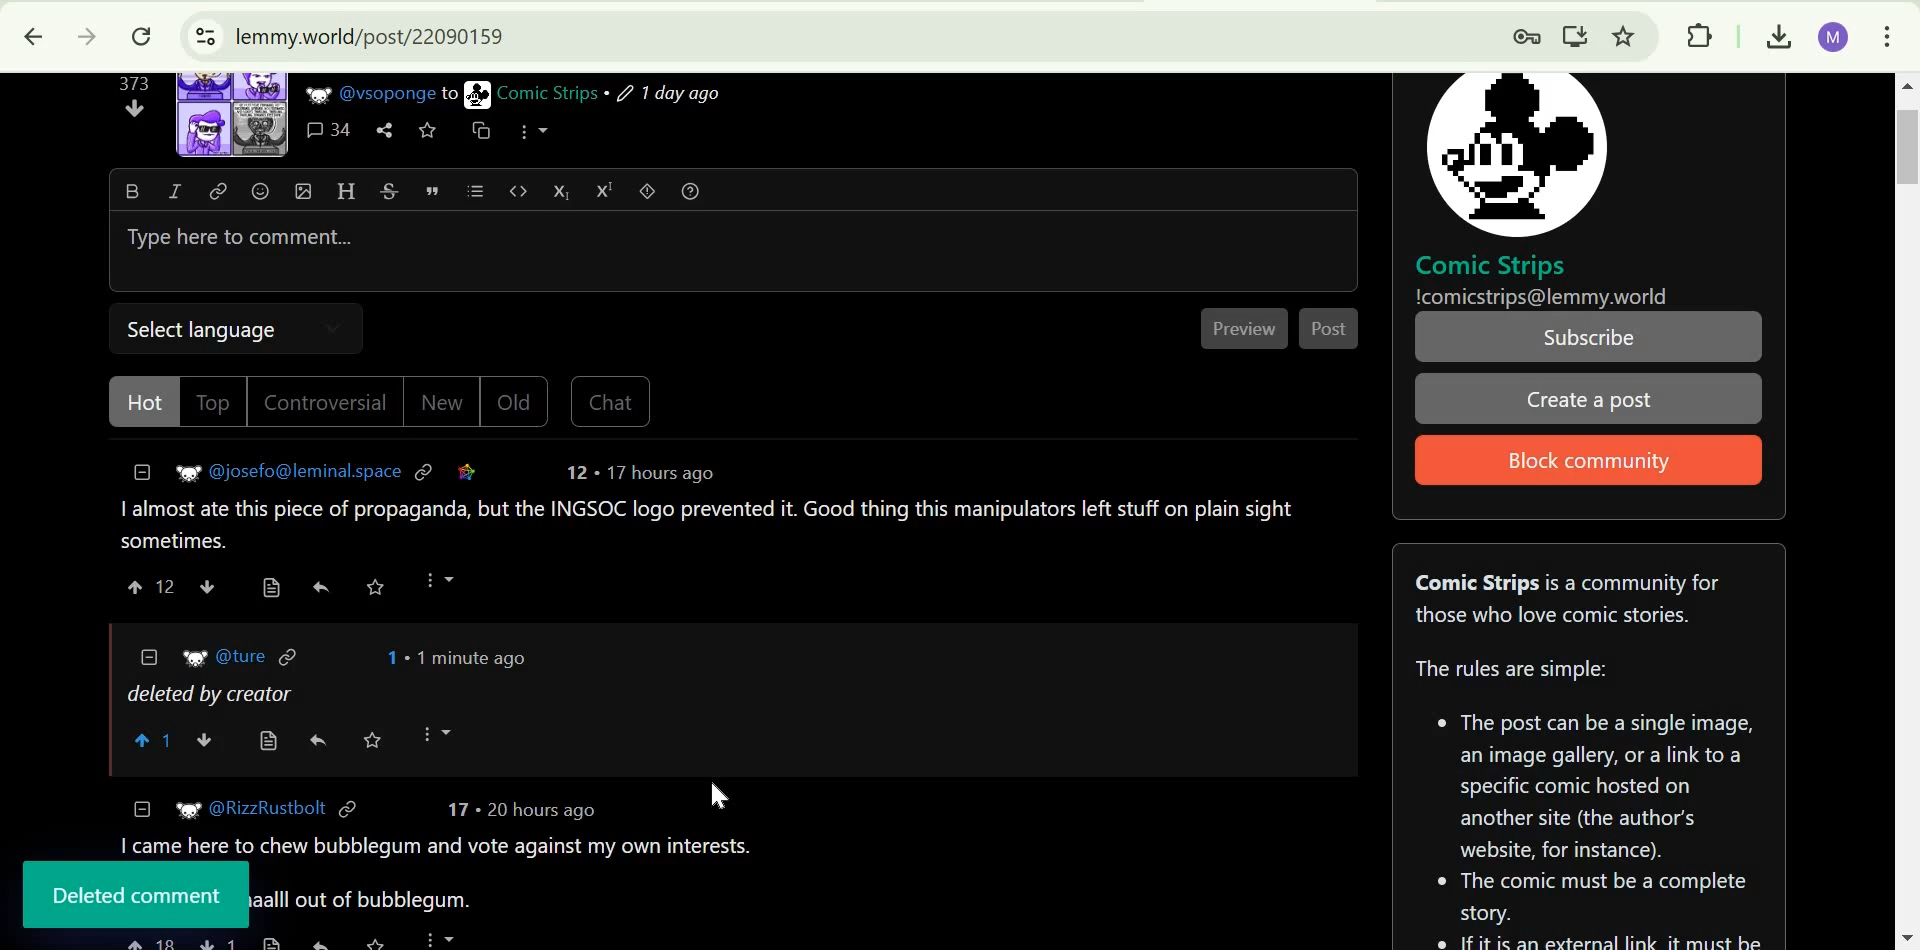 The width and height of the screenshot is (1920, 950). Describe the element at coordinates (657, 473) in the screenshot. I see `16 hours ago` at that location.